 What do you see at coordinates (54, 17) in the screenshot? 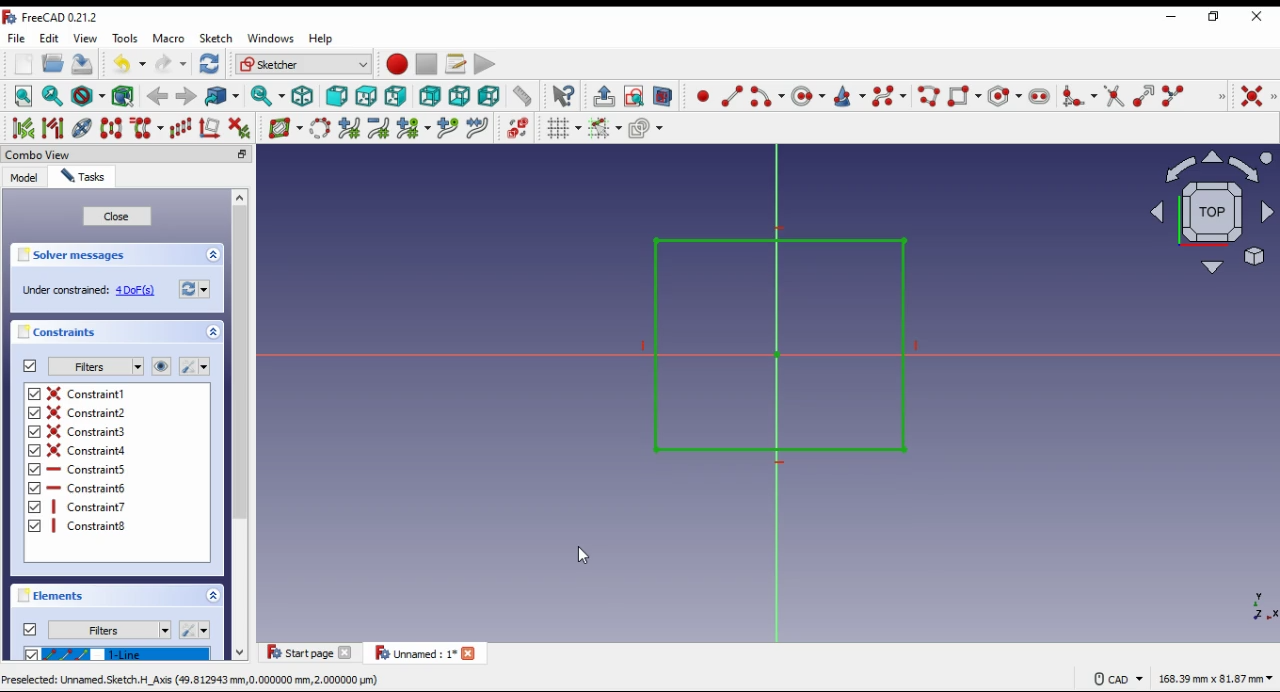
I see `icon and window name` at bounding box center [54, 17].